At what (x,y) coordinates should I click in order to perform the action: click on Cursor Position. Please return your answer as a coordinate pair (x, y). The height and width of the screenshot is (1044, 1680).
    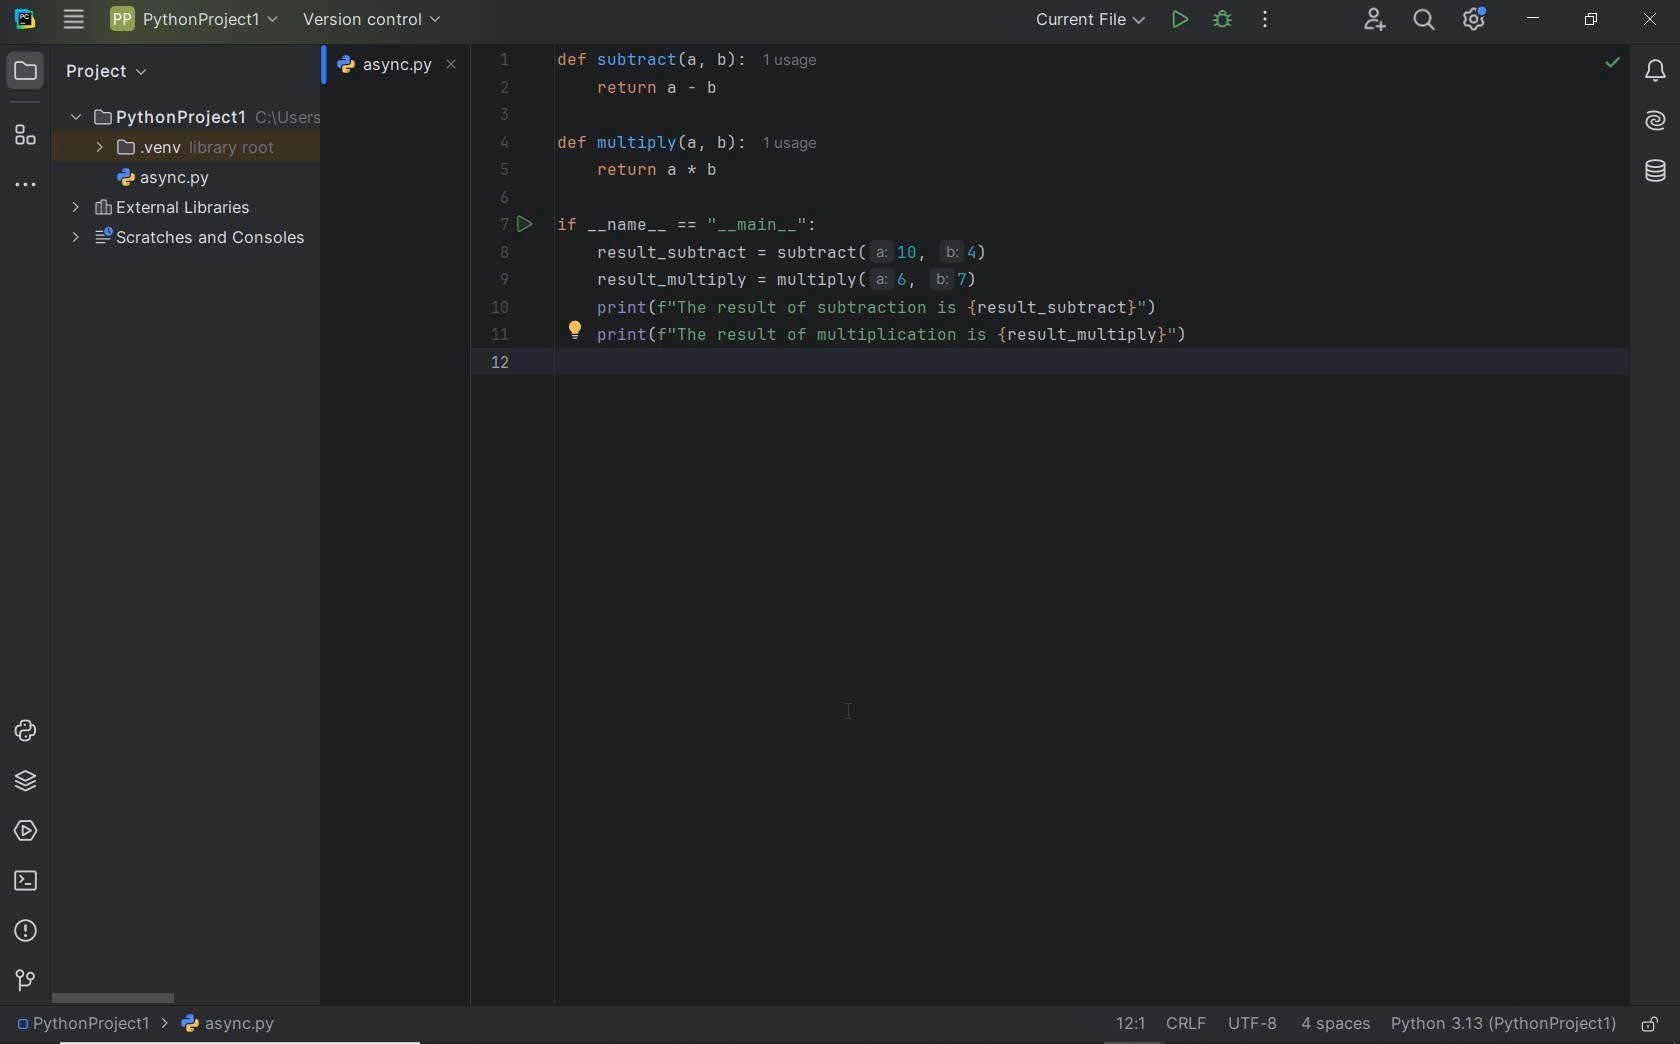
    Looking at the image, I should click on (849, 711).